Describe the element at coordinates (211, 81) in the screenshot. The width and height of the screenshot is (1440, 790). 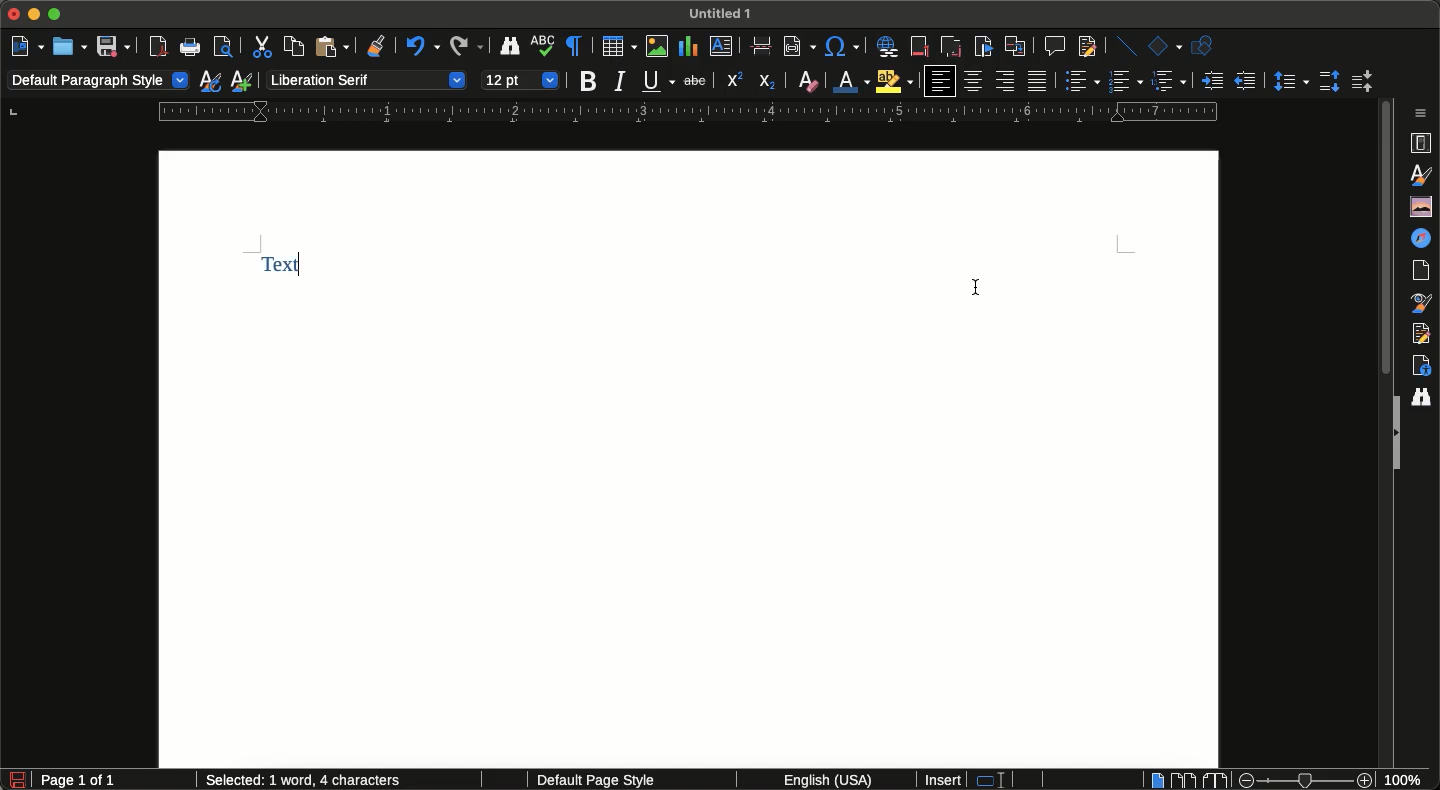
I see `Update selected style` at that location.